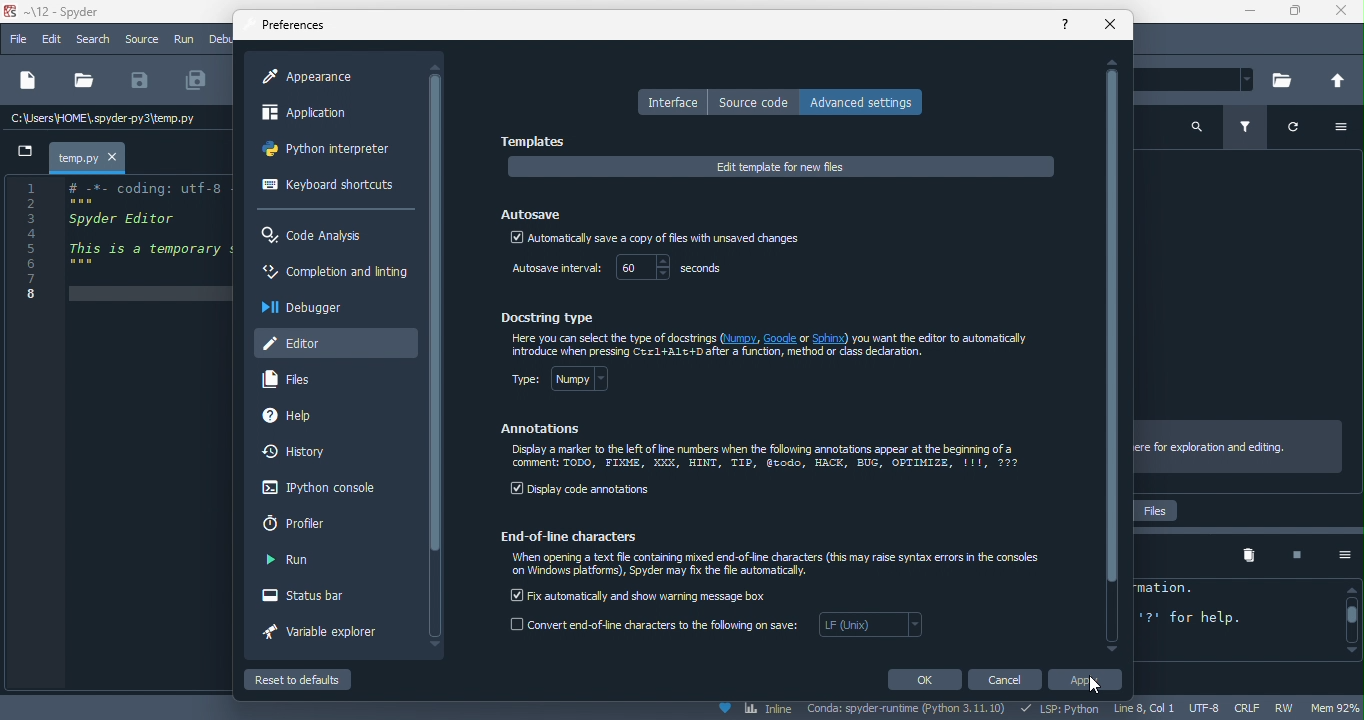  Describe the element at coordinates (1289, 556) in the screenshot. I see `interrupt kenel` at that location.